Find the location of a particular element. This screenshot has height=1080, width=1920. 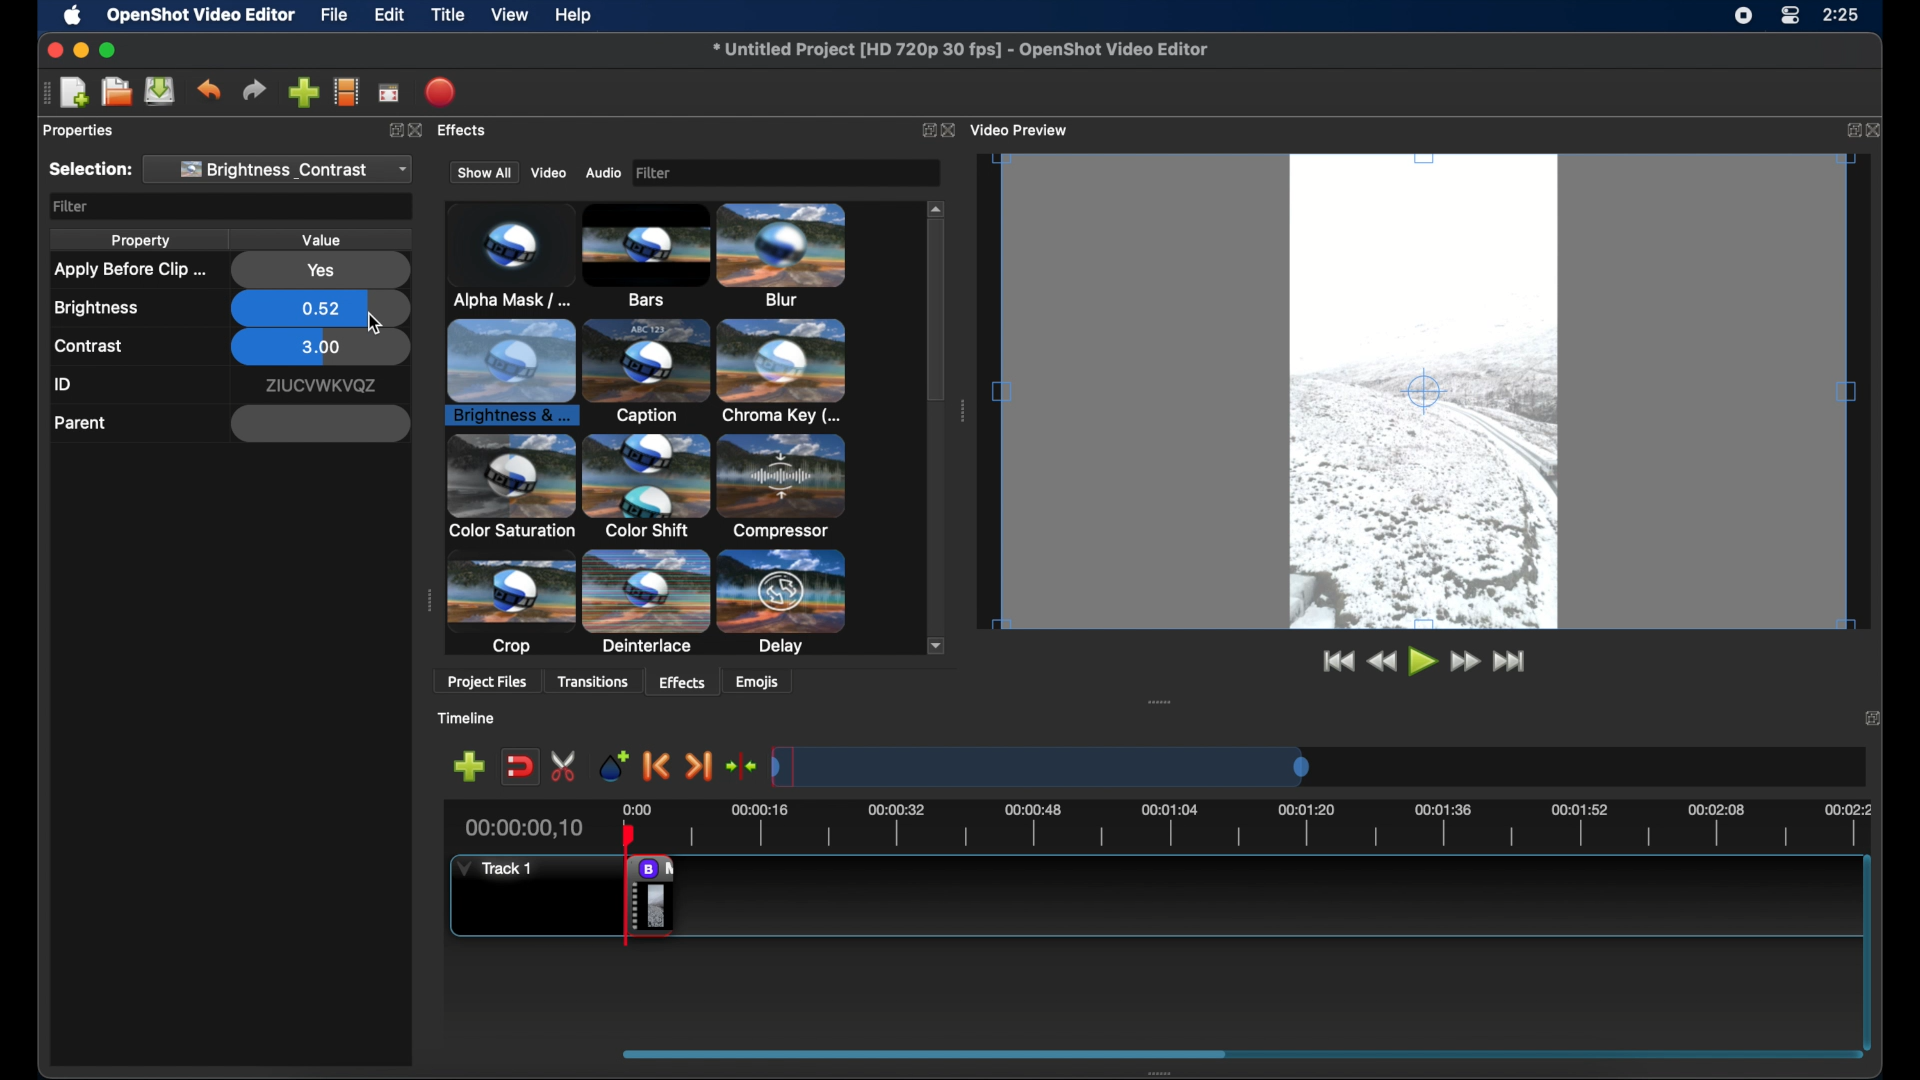

save project files is located at coordinates (160, 91).